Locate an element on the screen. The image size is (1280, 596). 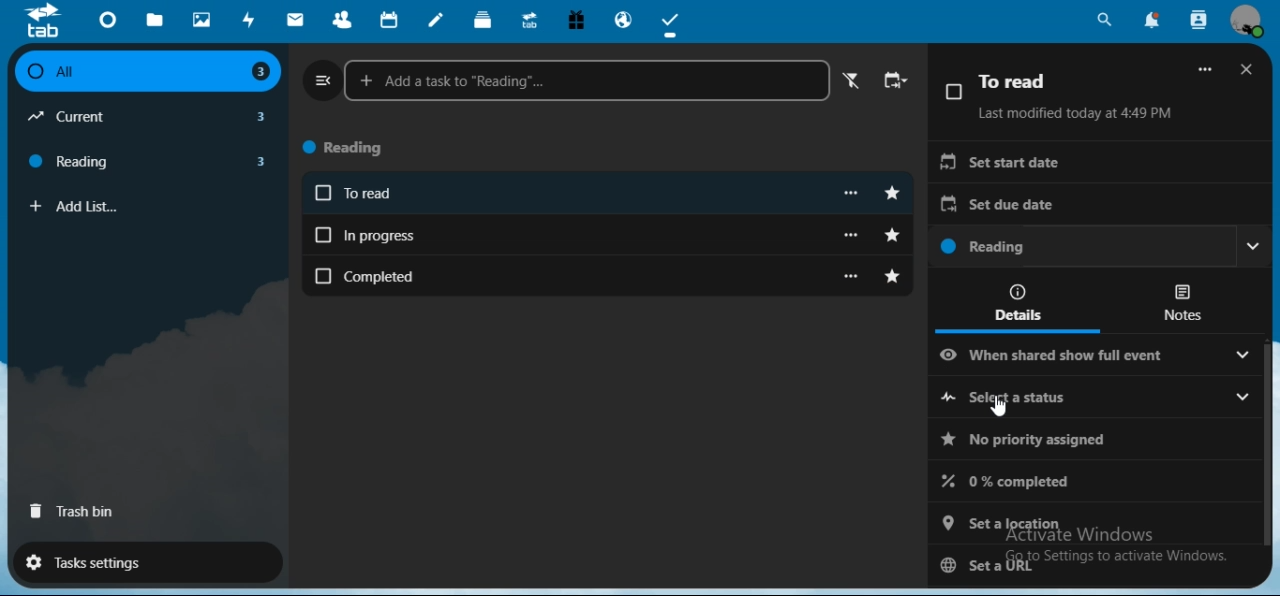
all  is located at coordinates (146, 72).